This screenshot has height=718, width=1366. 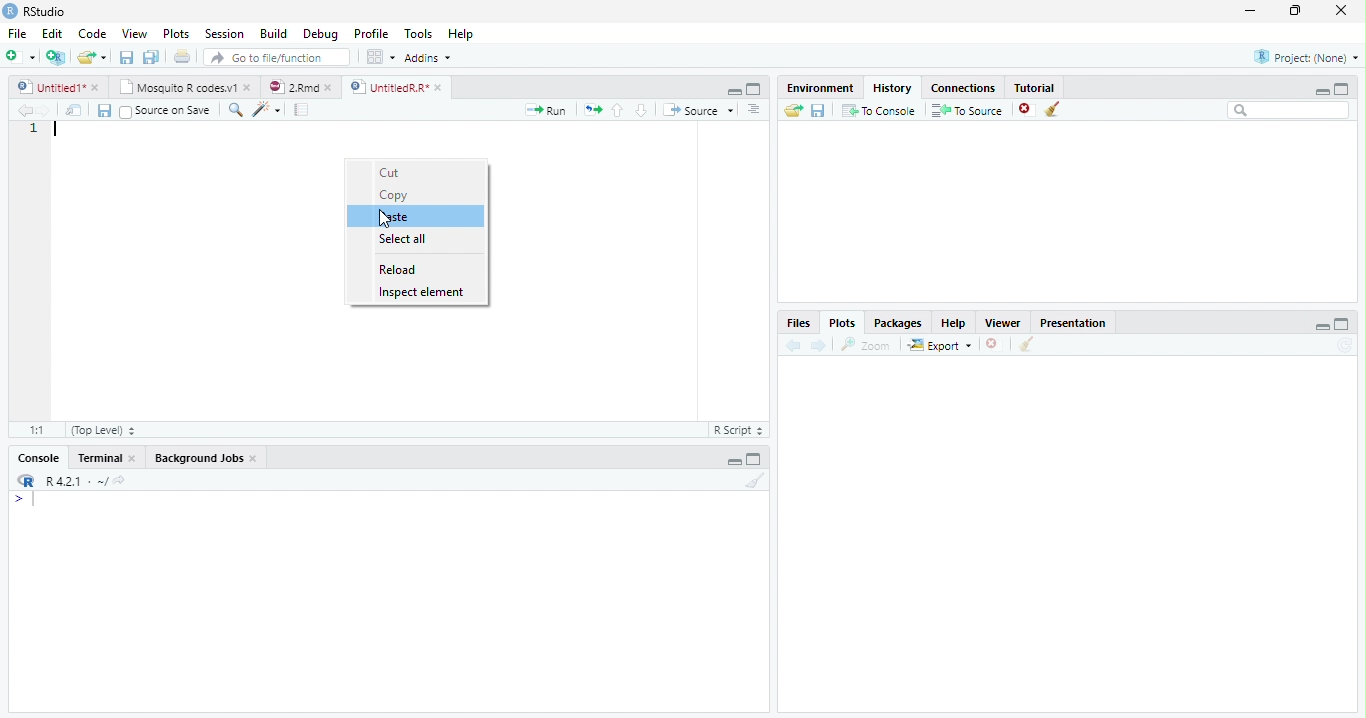 I want to click on Presentation, so click(x=1073, y=323).